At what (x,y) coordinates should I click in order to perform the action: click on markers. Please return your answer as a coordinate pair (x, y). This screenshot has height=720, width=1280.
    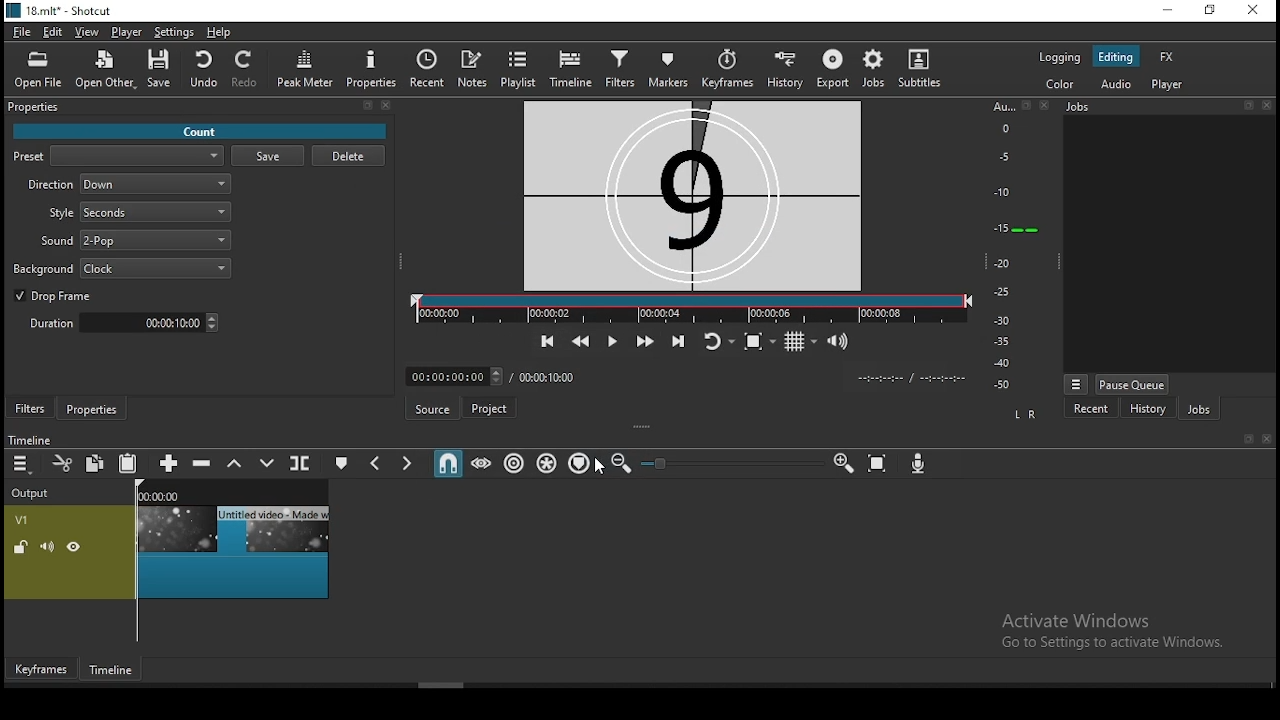
    Looking at the image, I should click on (667, 68).